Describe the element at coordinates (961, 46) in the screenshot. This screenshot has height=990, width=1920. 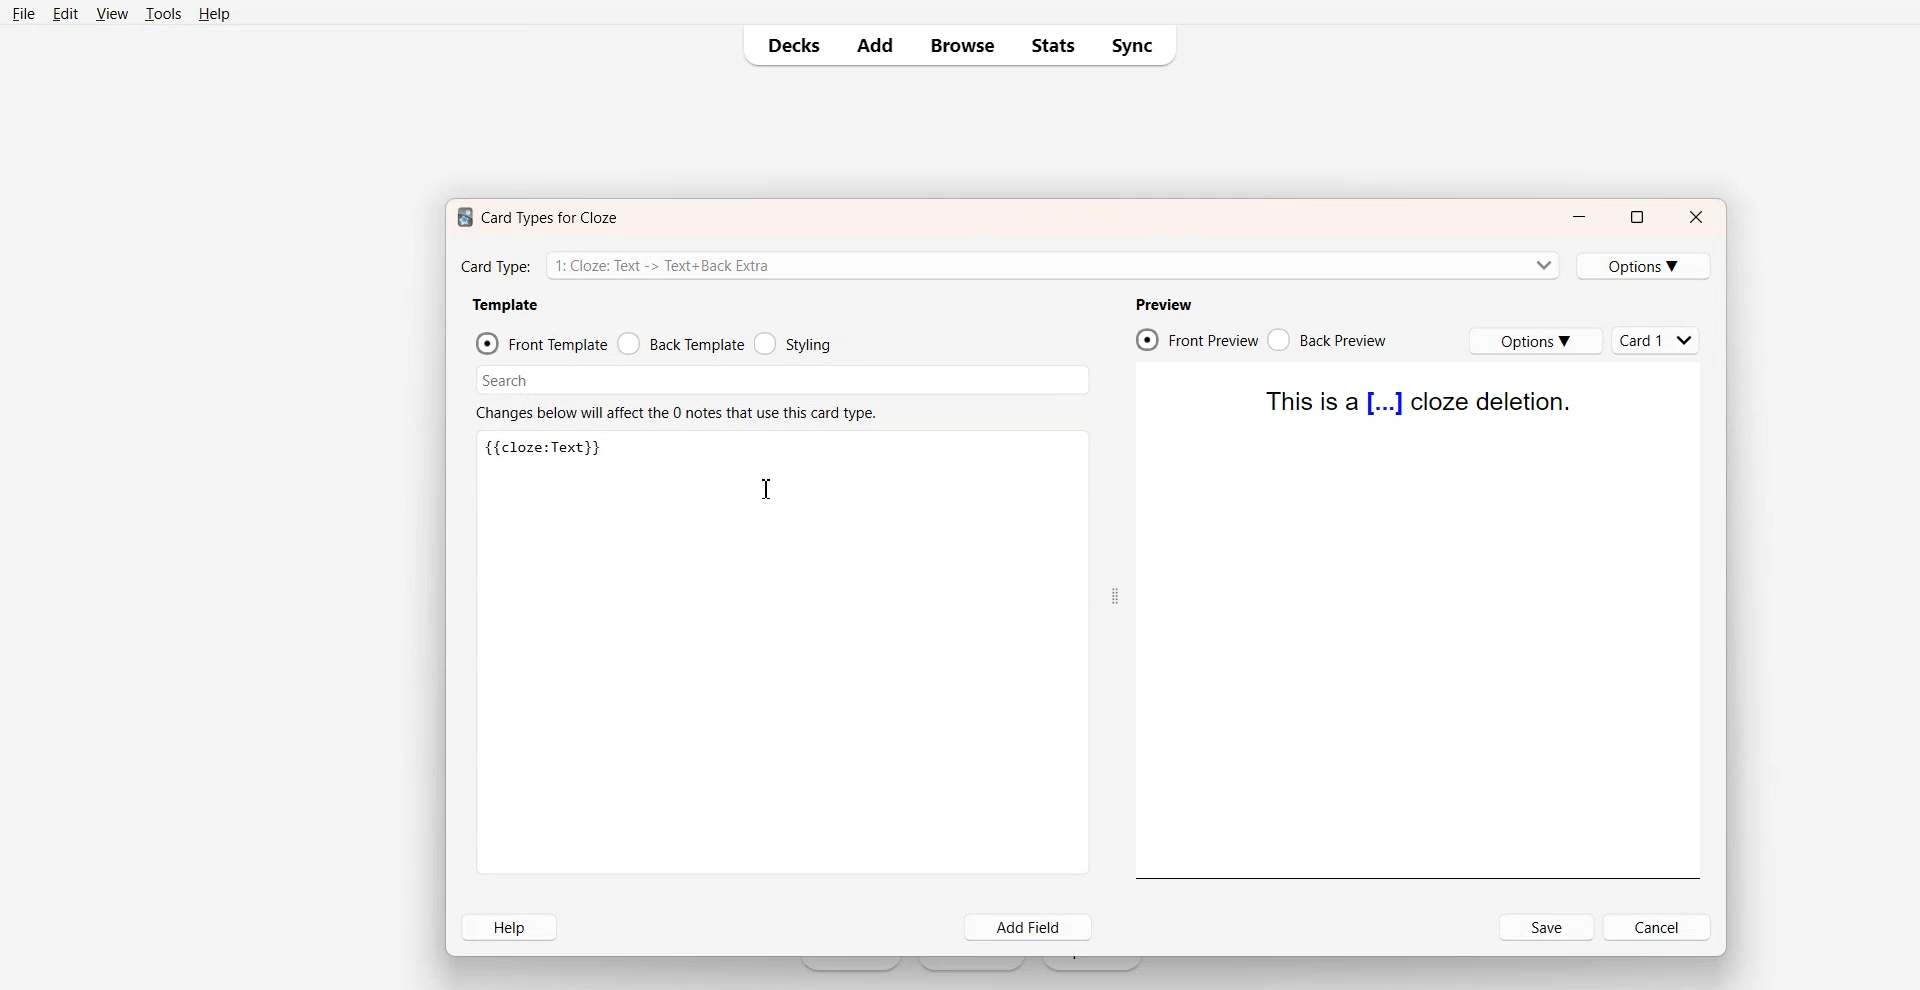
I see `Browse` at that location.